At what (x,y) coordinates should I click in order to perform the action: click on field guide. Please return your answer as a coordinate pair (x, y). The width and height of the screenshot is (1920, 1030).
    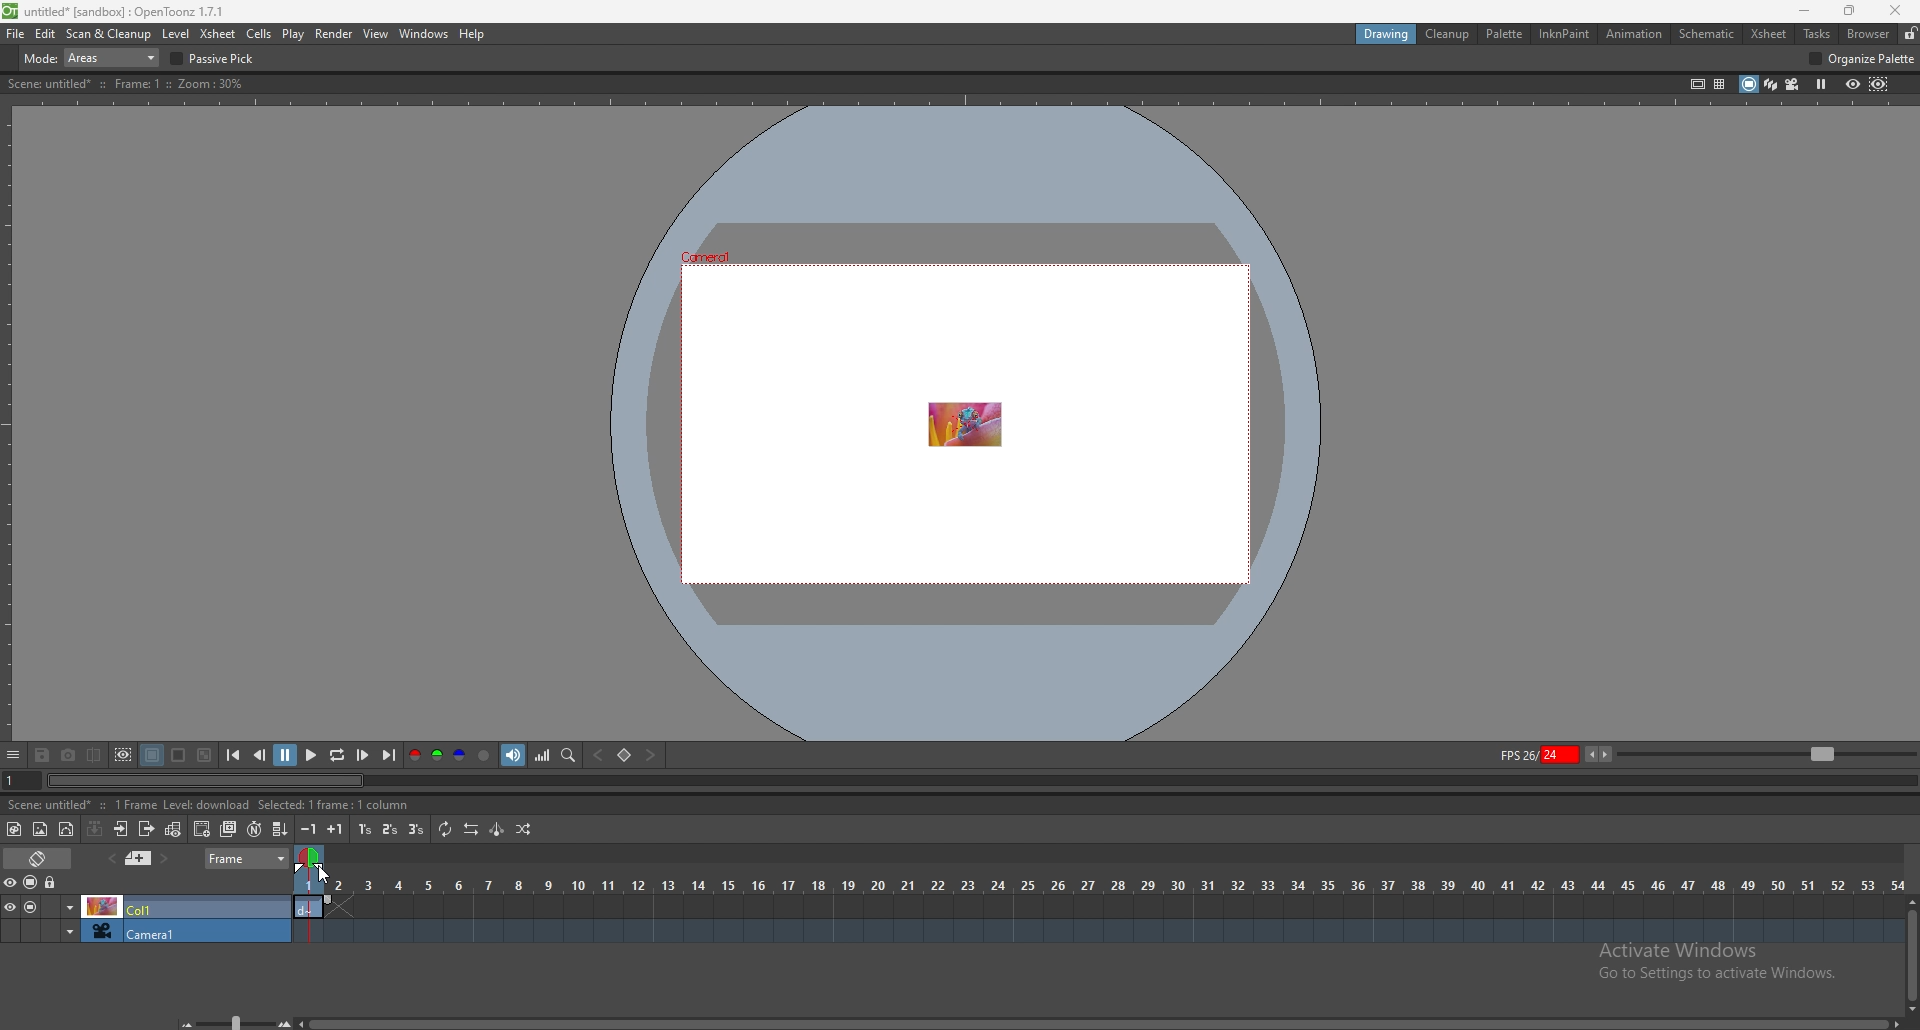
    Looking at the image, I should click on (1720, 85).